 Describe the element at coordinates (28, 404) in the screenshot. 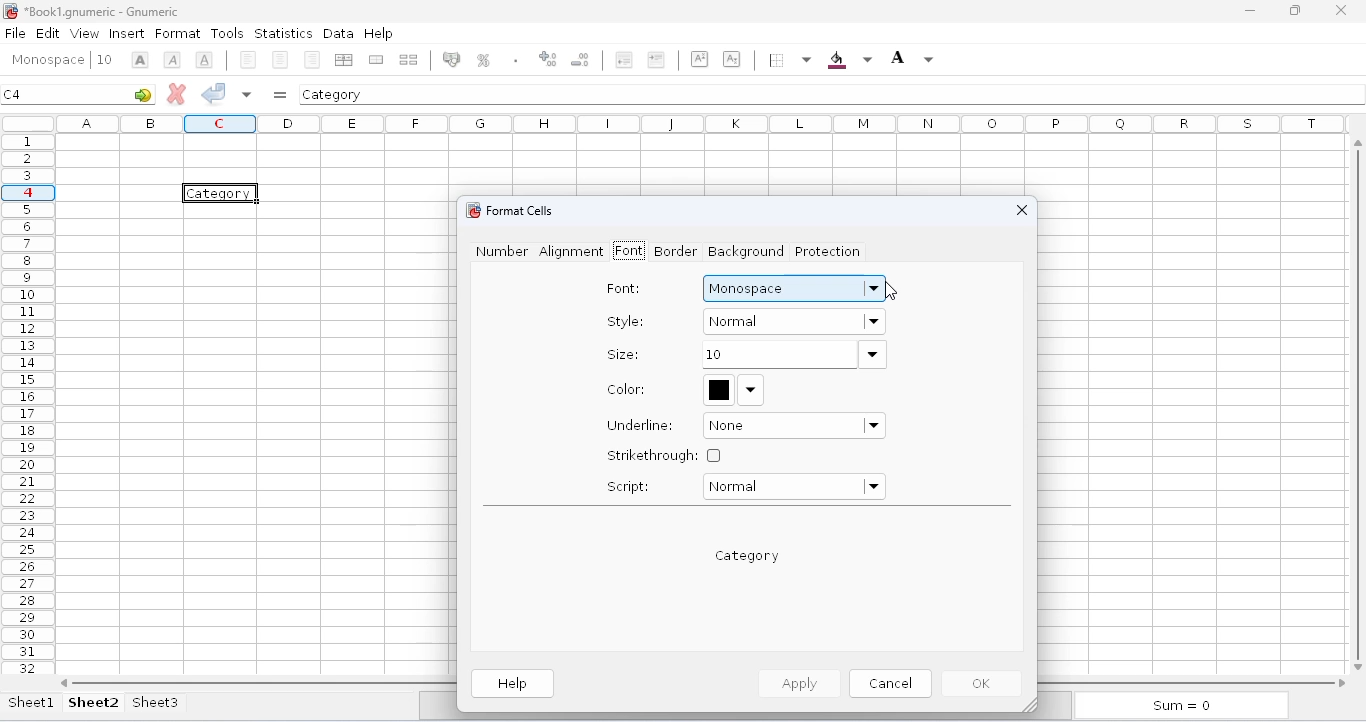

I see `rows` at that location.